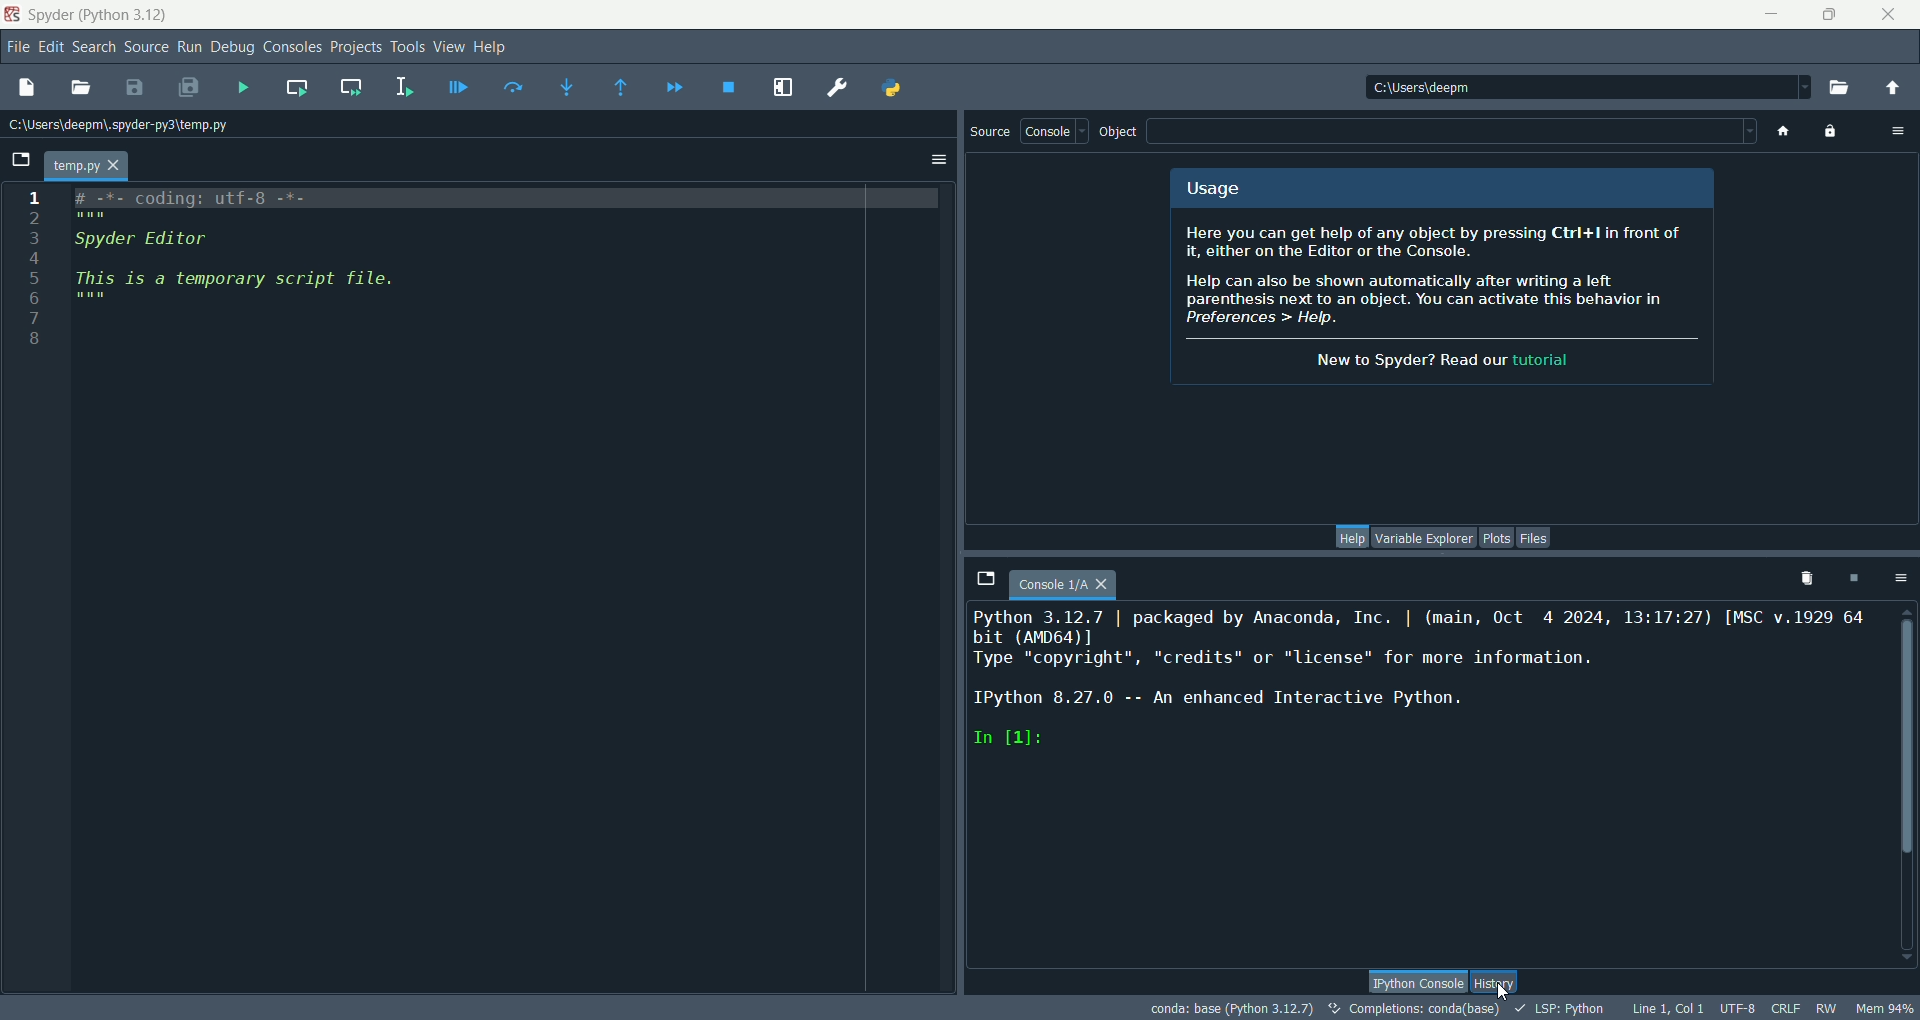 The width and height of the screenshot is (1920, 1020). What do you see at coordinates (1427, 691) in the screenshot?
I see `text console` at bounding box center [1427, 691].